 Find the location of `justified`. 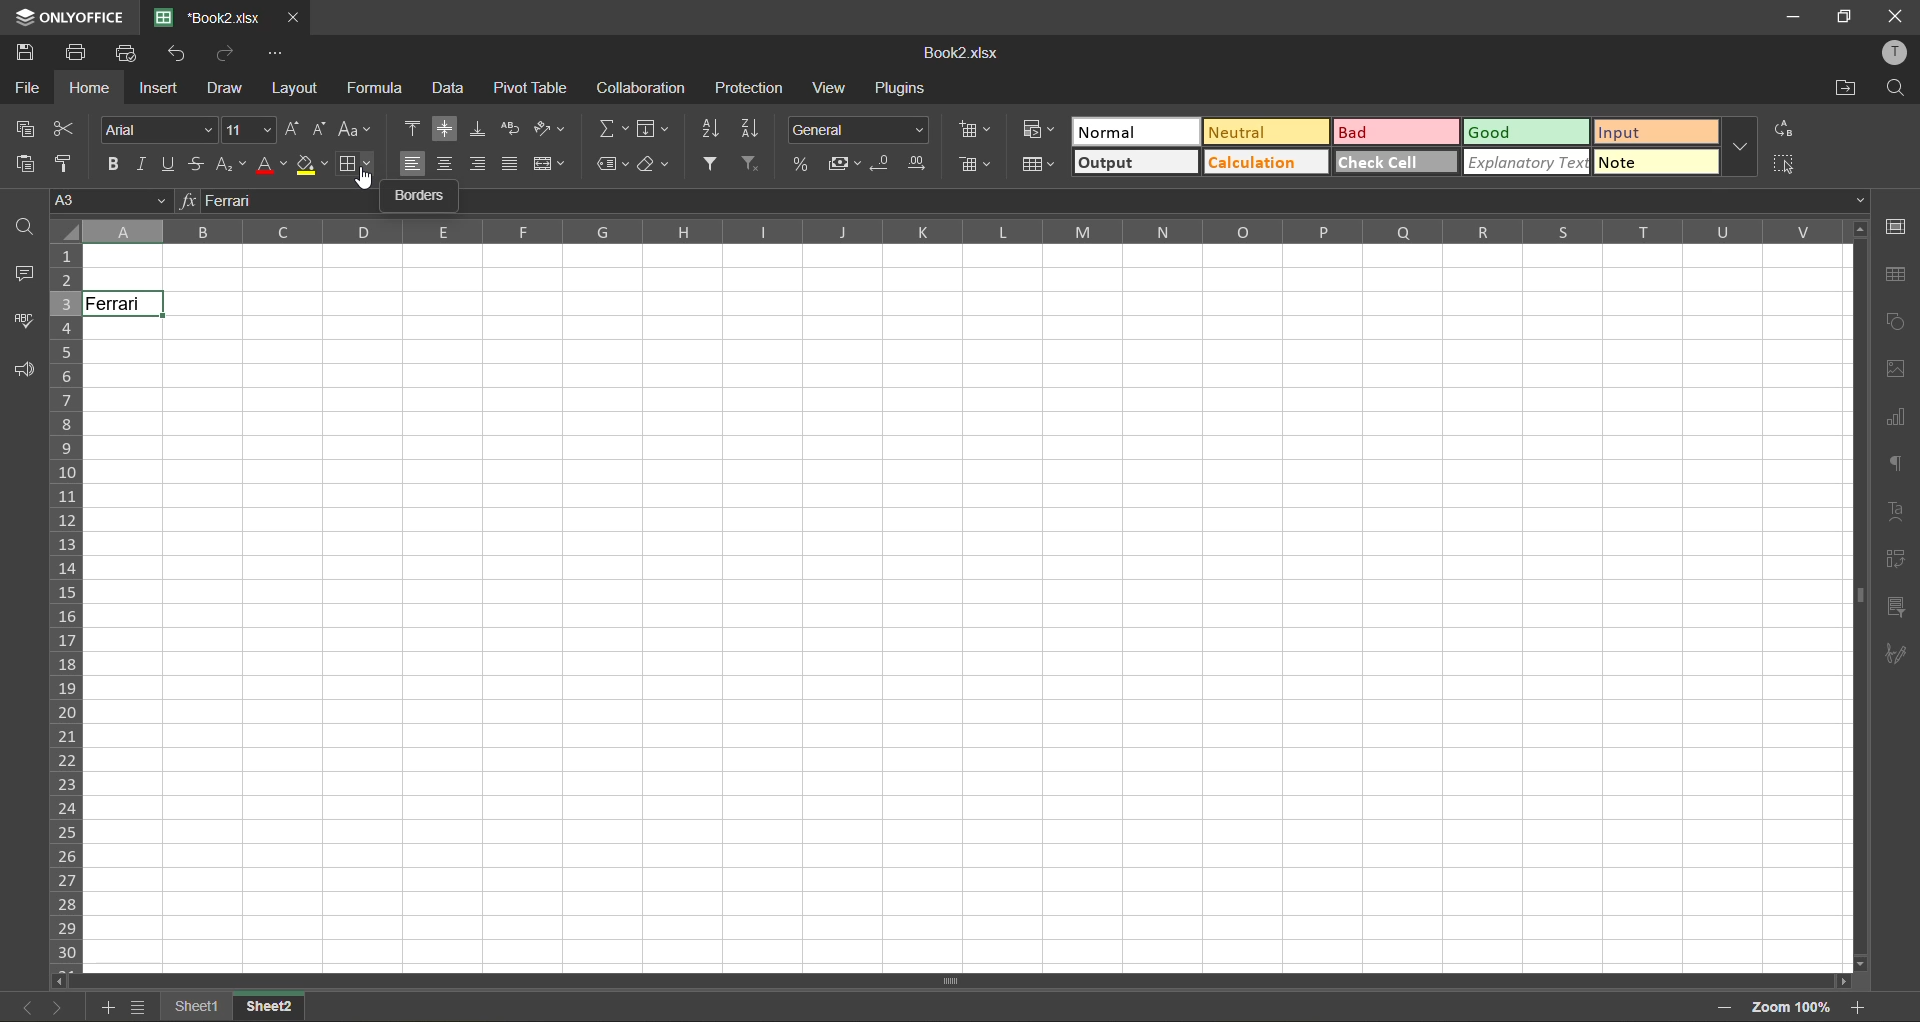

justified is located at coordinates (509, 162).